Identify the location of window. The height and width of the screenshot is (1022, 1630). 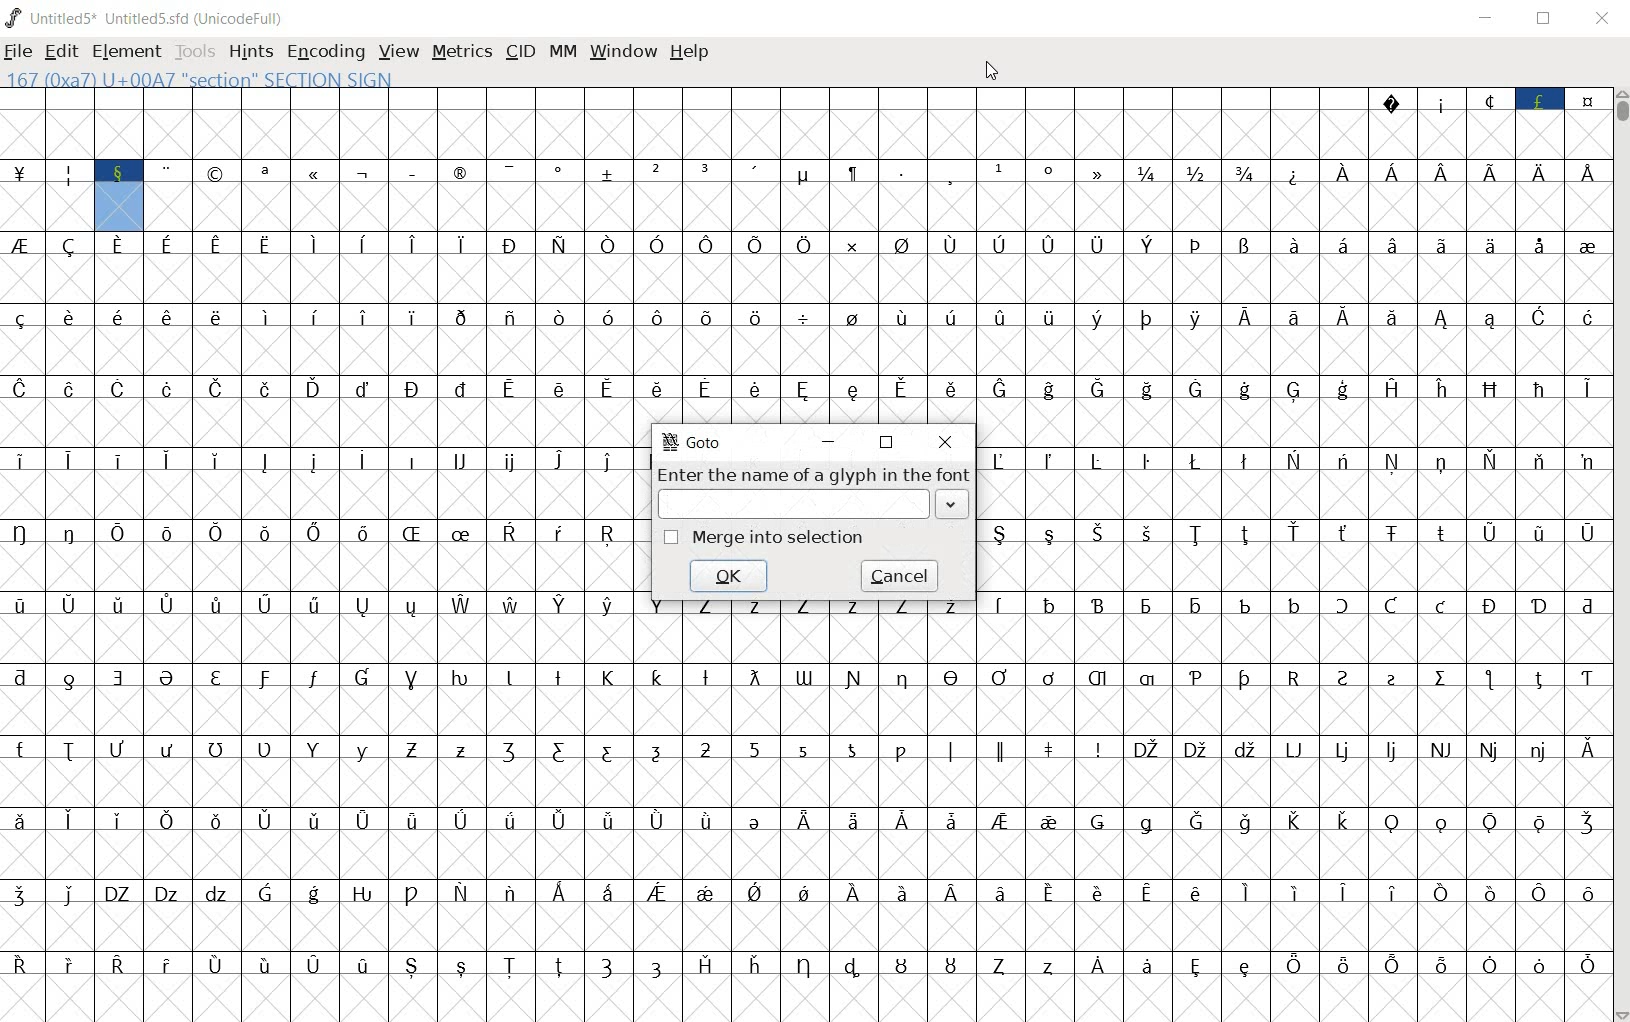
(622, 53).